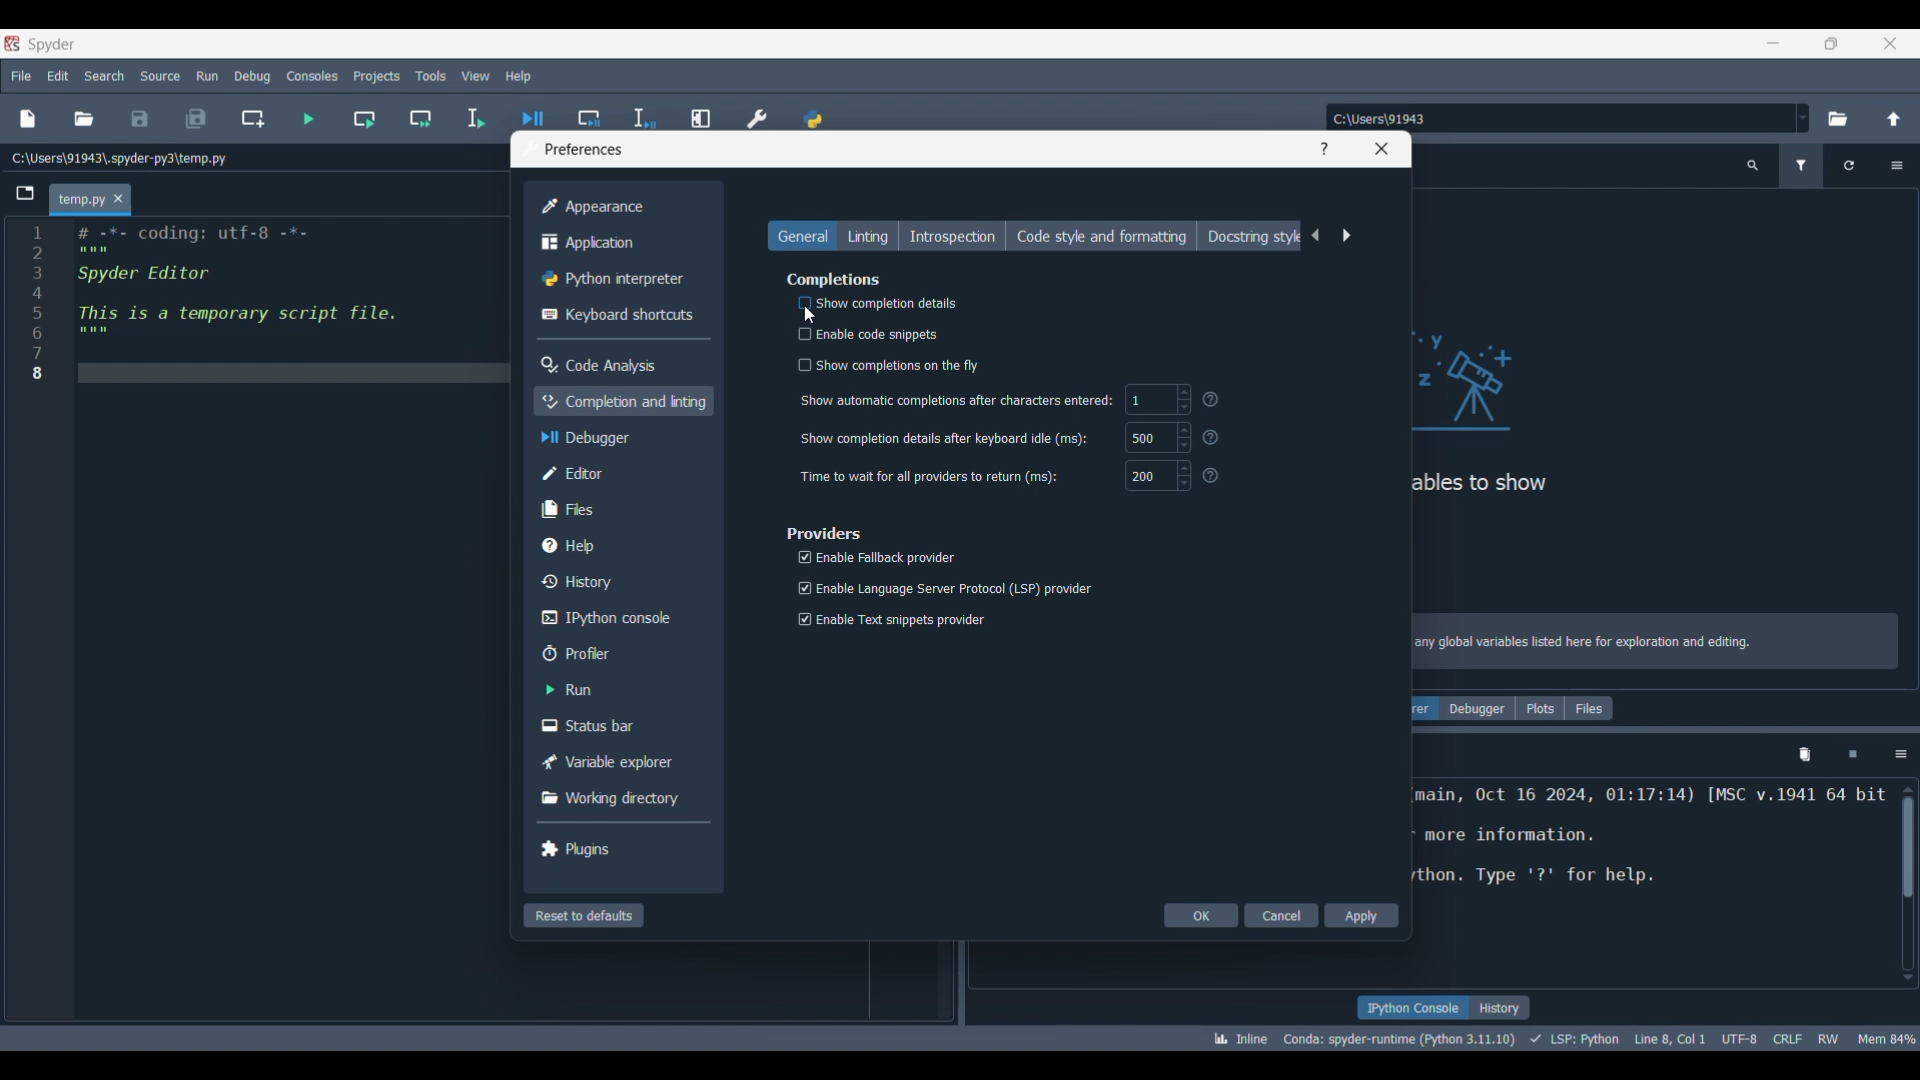  Describe the element at coordinates (80, 200) in the screenshot. I see `Current tab` at that location.